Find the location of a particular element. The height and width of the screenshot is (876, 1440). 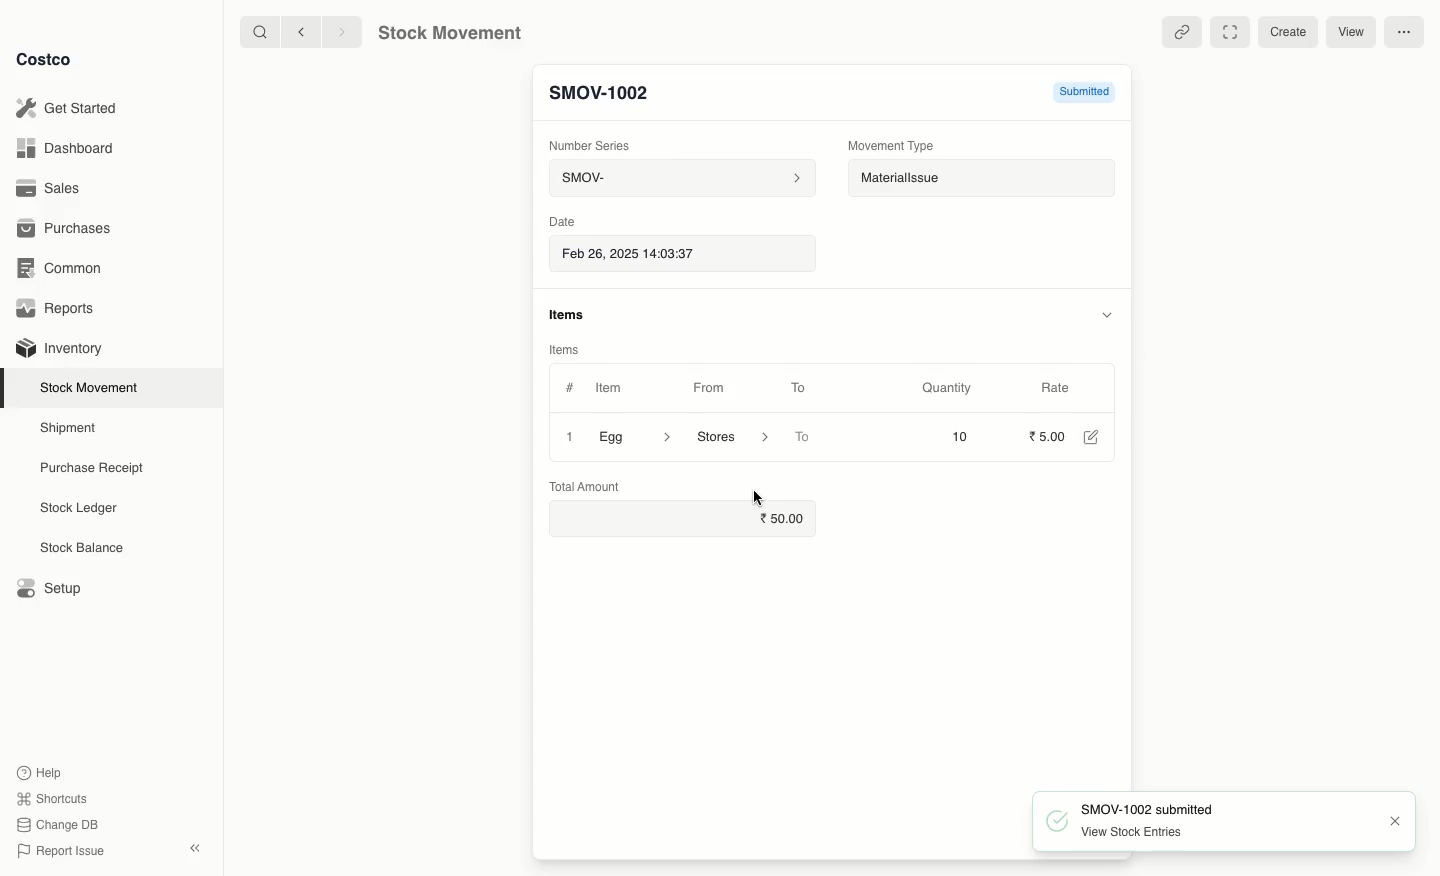

Costco is located at coordinates (45, 60).